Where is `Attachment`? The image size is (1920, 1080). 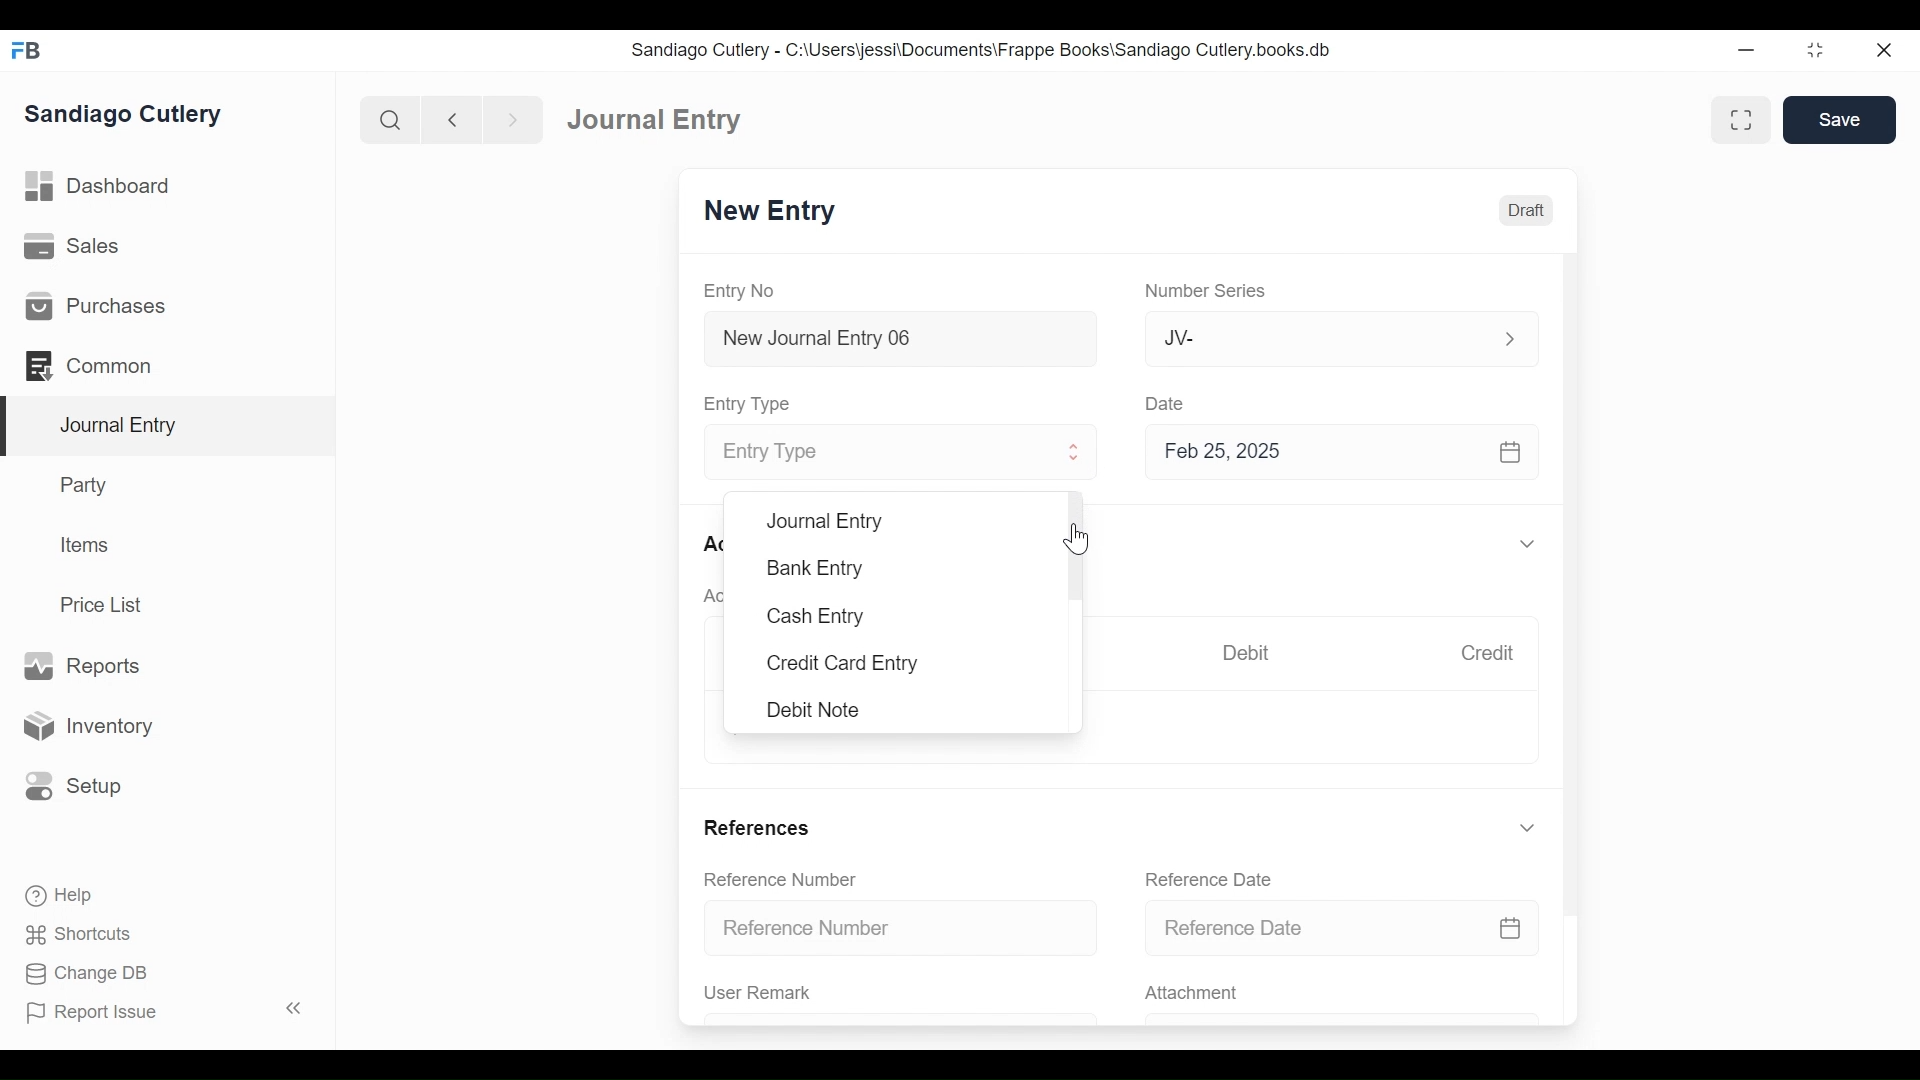 Attachment is located at coordinates (1190, 994).